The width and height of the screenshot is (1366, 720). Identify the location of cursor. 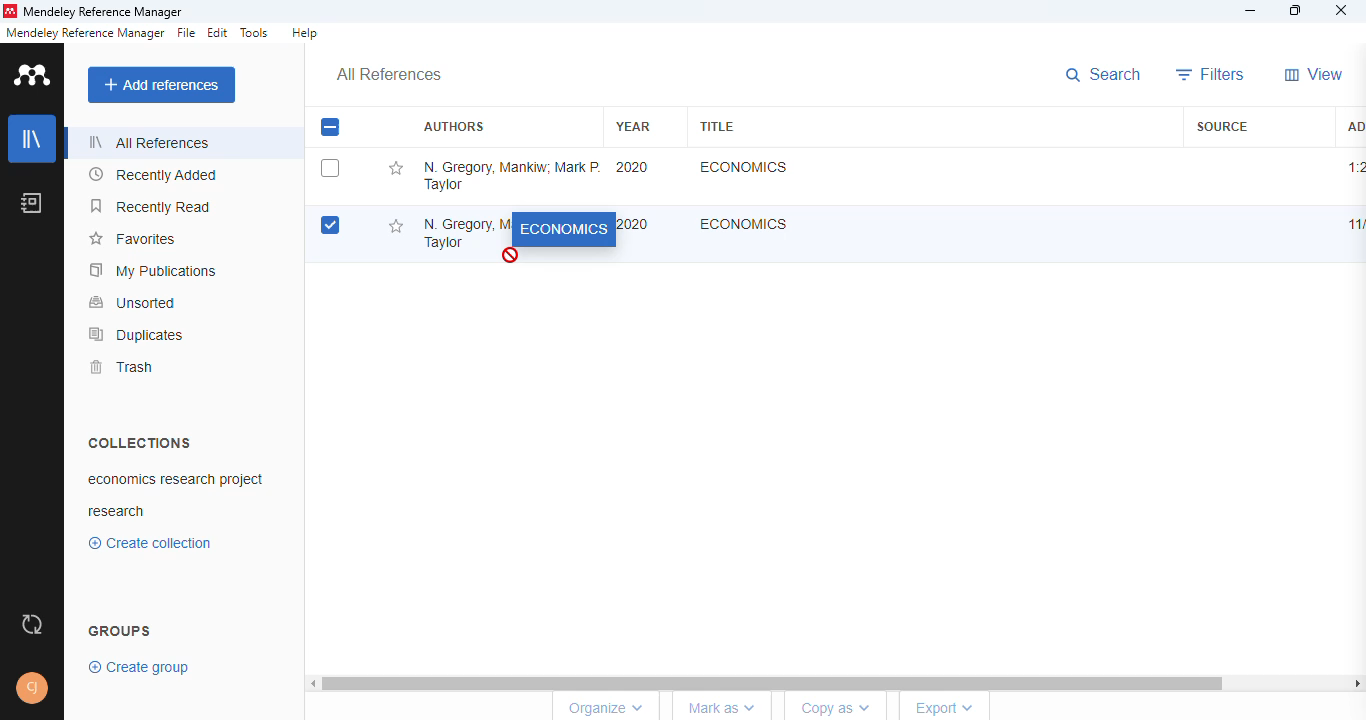
(512, 258).